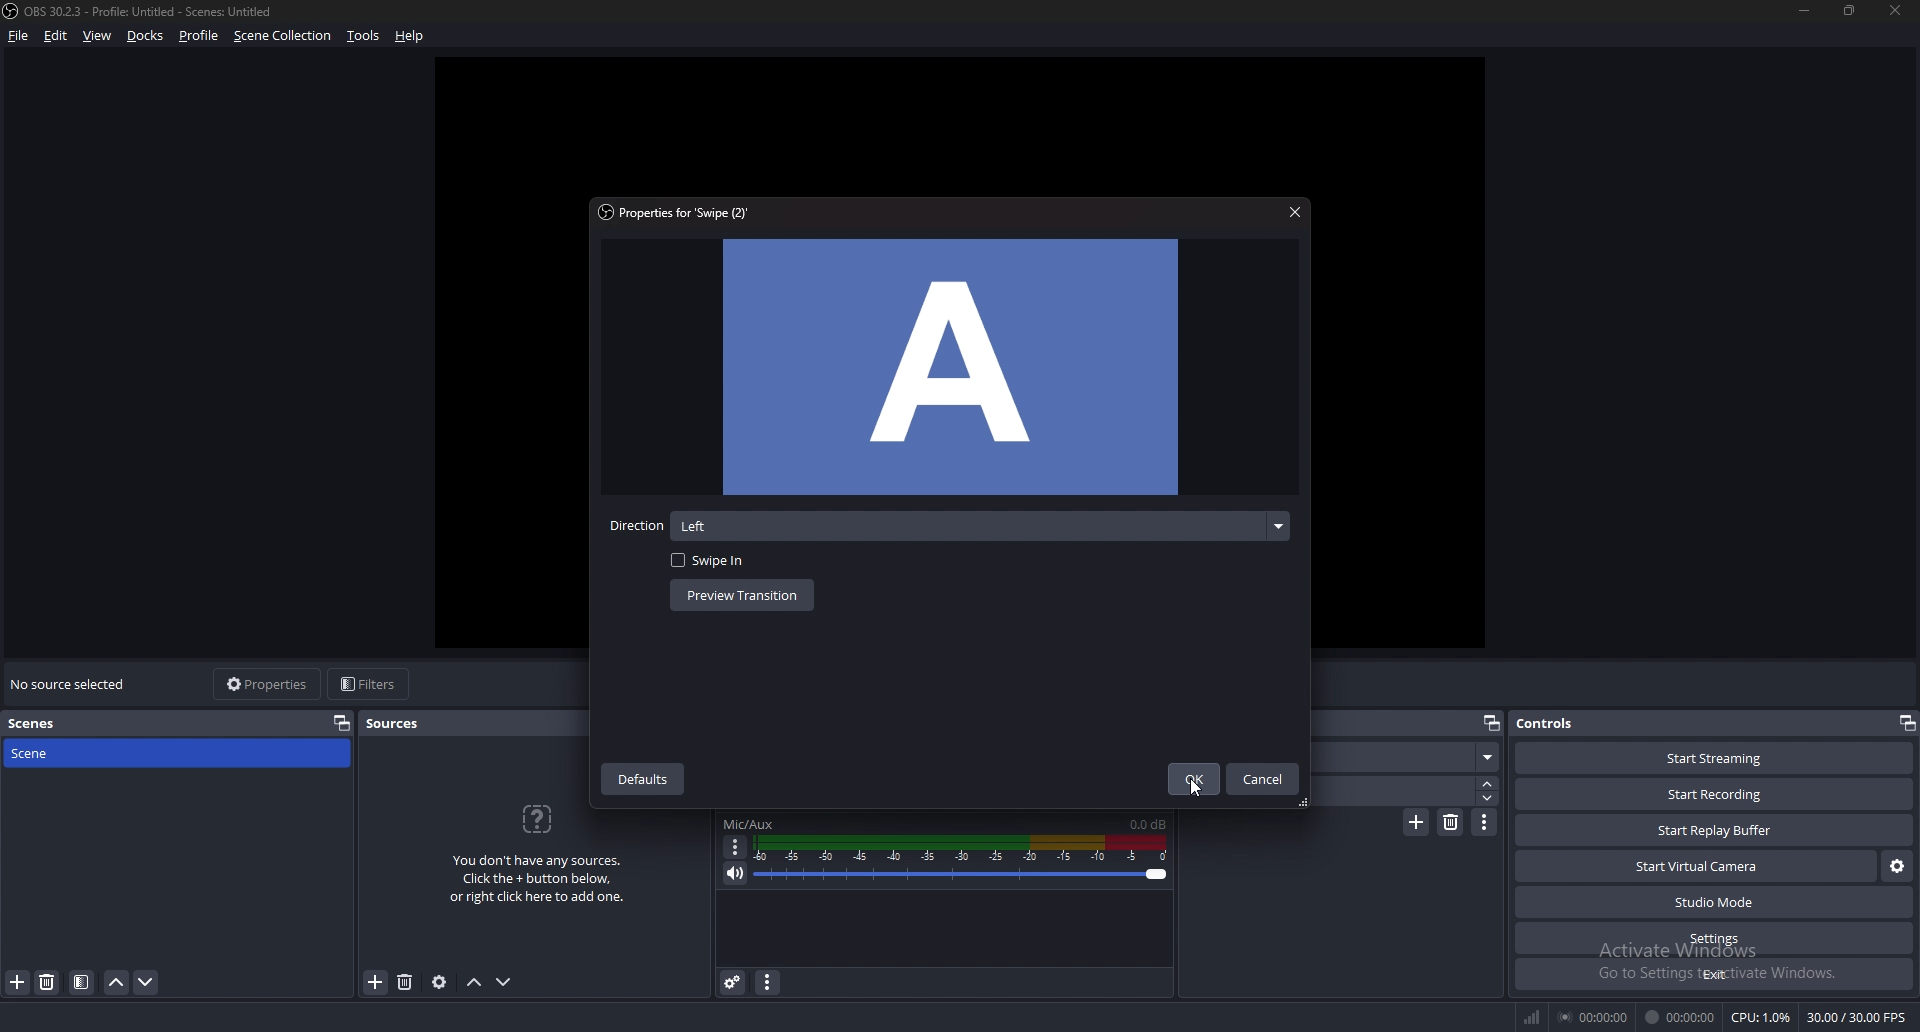 The width and height of the screenshot is (1920, 1032). Describe the element at coordinates (715, 561) in the screenshot. I see `swipe in` at that location.